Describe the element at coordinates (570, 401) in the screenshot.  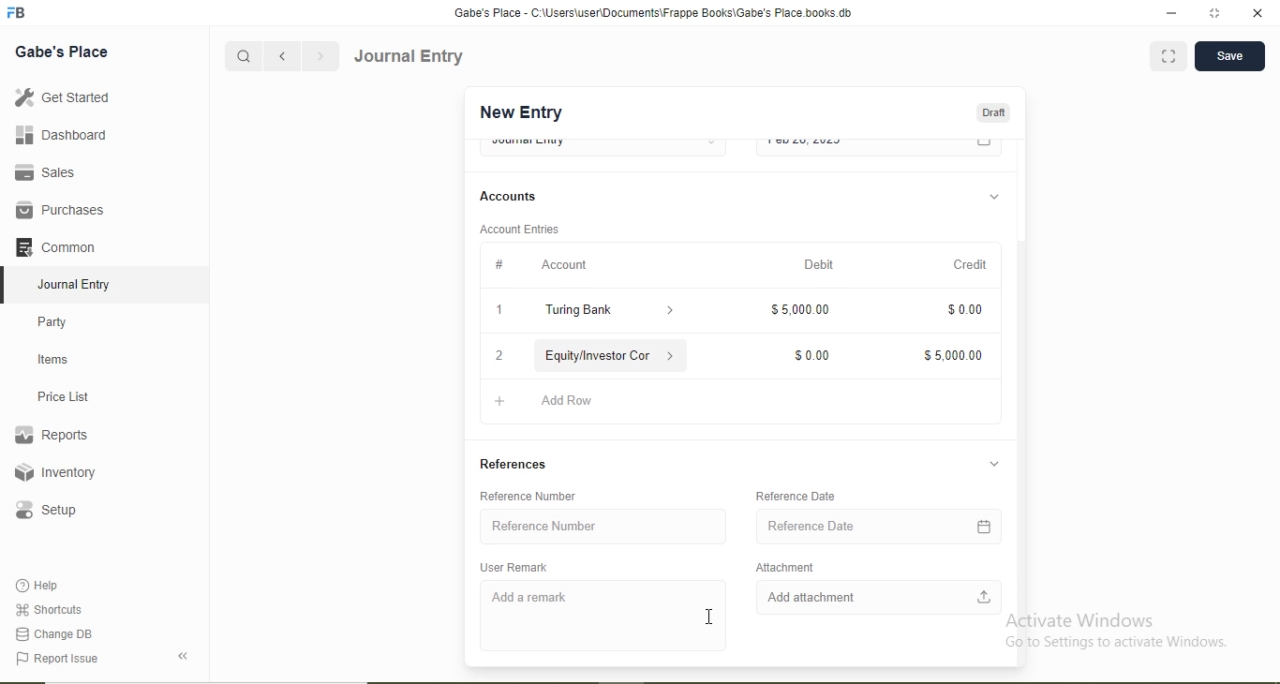
I see `Add Row` at that location.